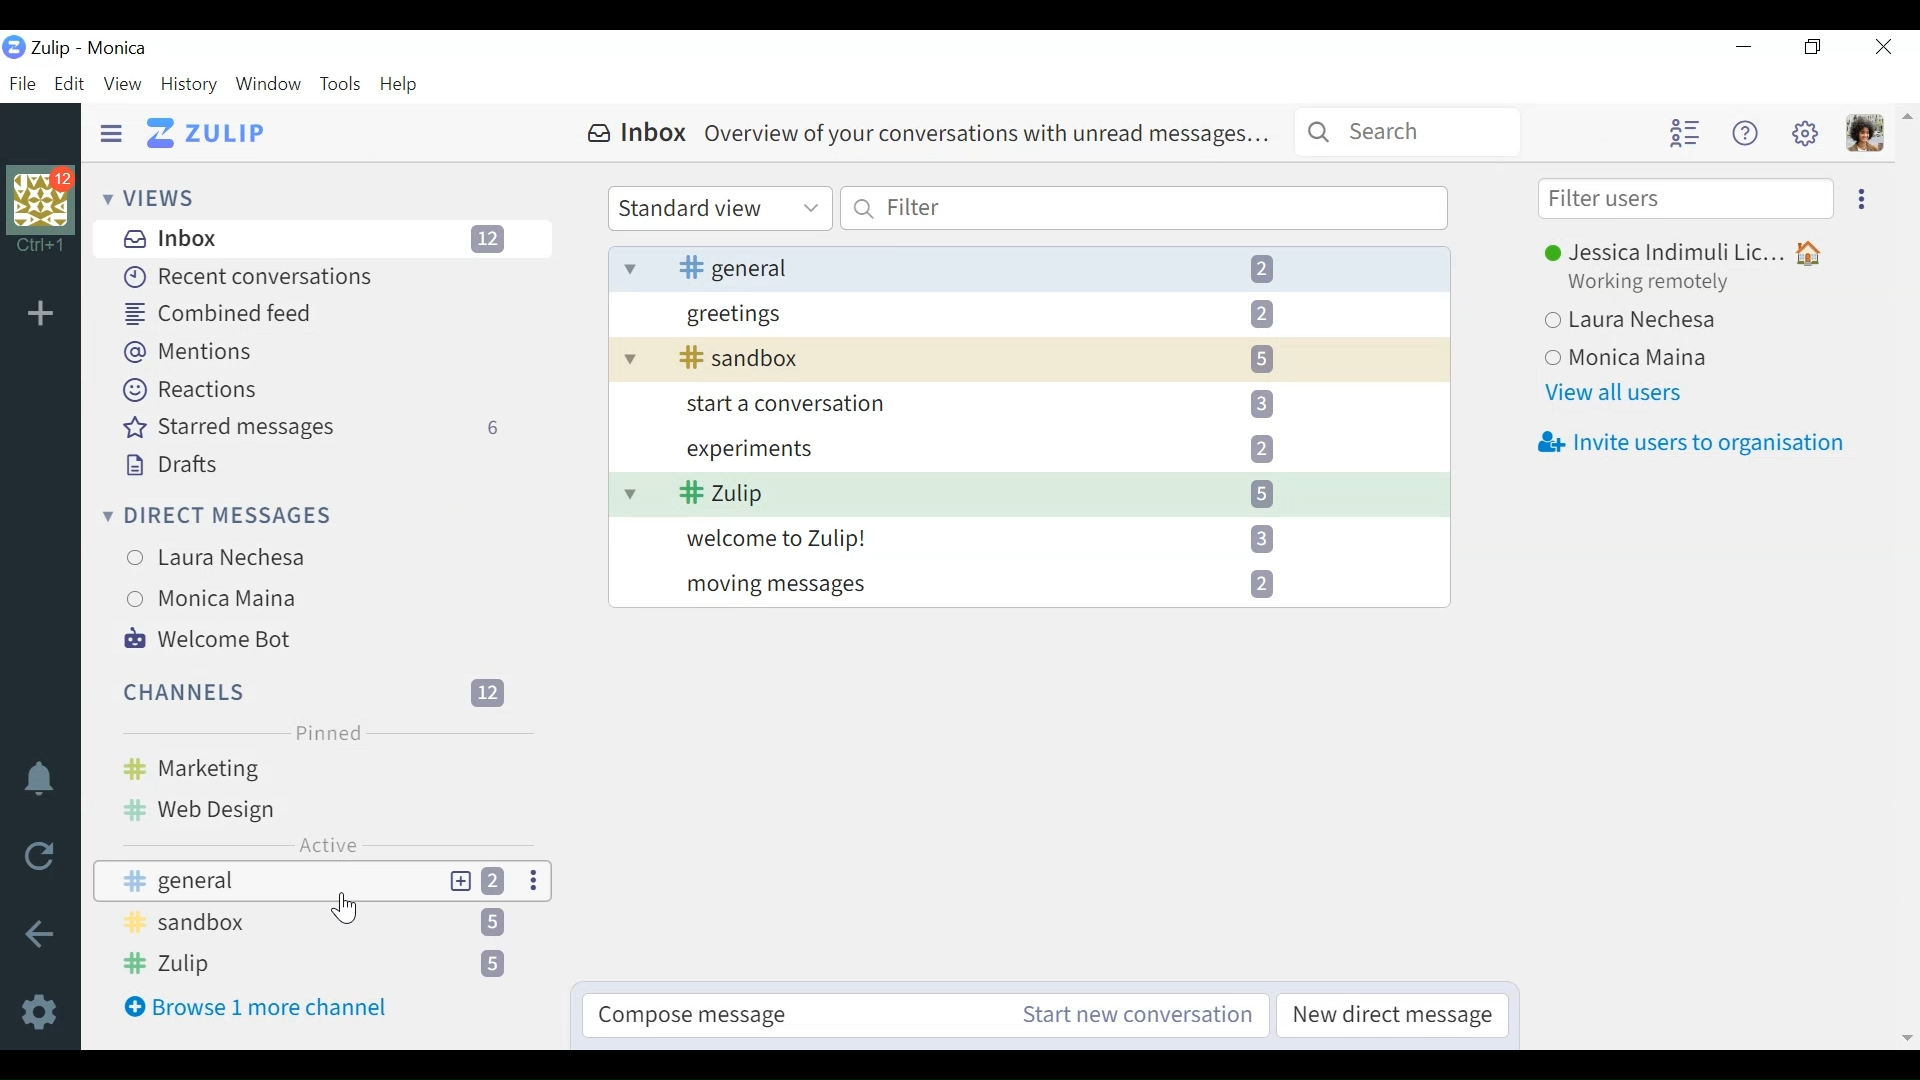  What do you see at coordinates (149, 197) in the screenshot?
I see `Views` at bounding box center [149, 197].